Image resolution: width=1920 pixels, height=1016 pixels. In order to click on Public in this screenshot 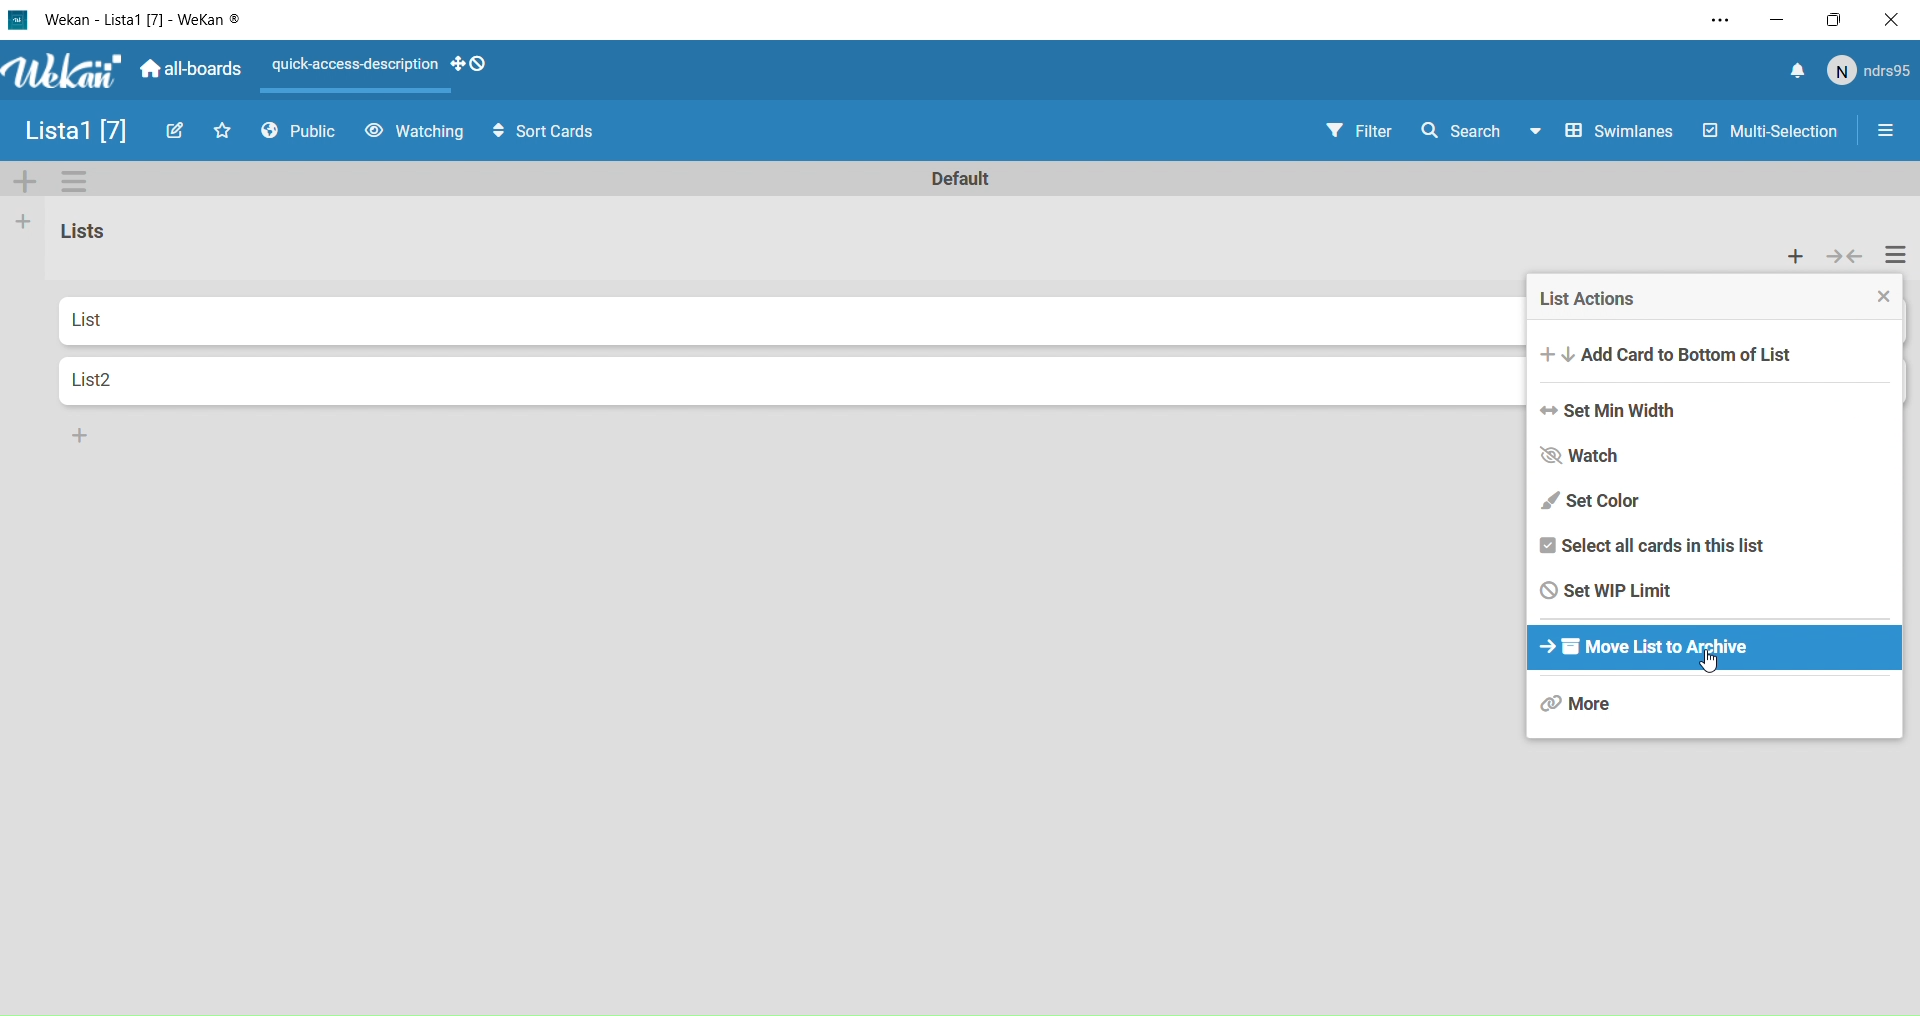, I will do `click(304, 131)`.